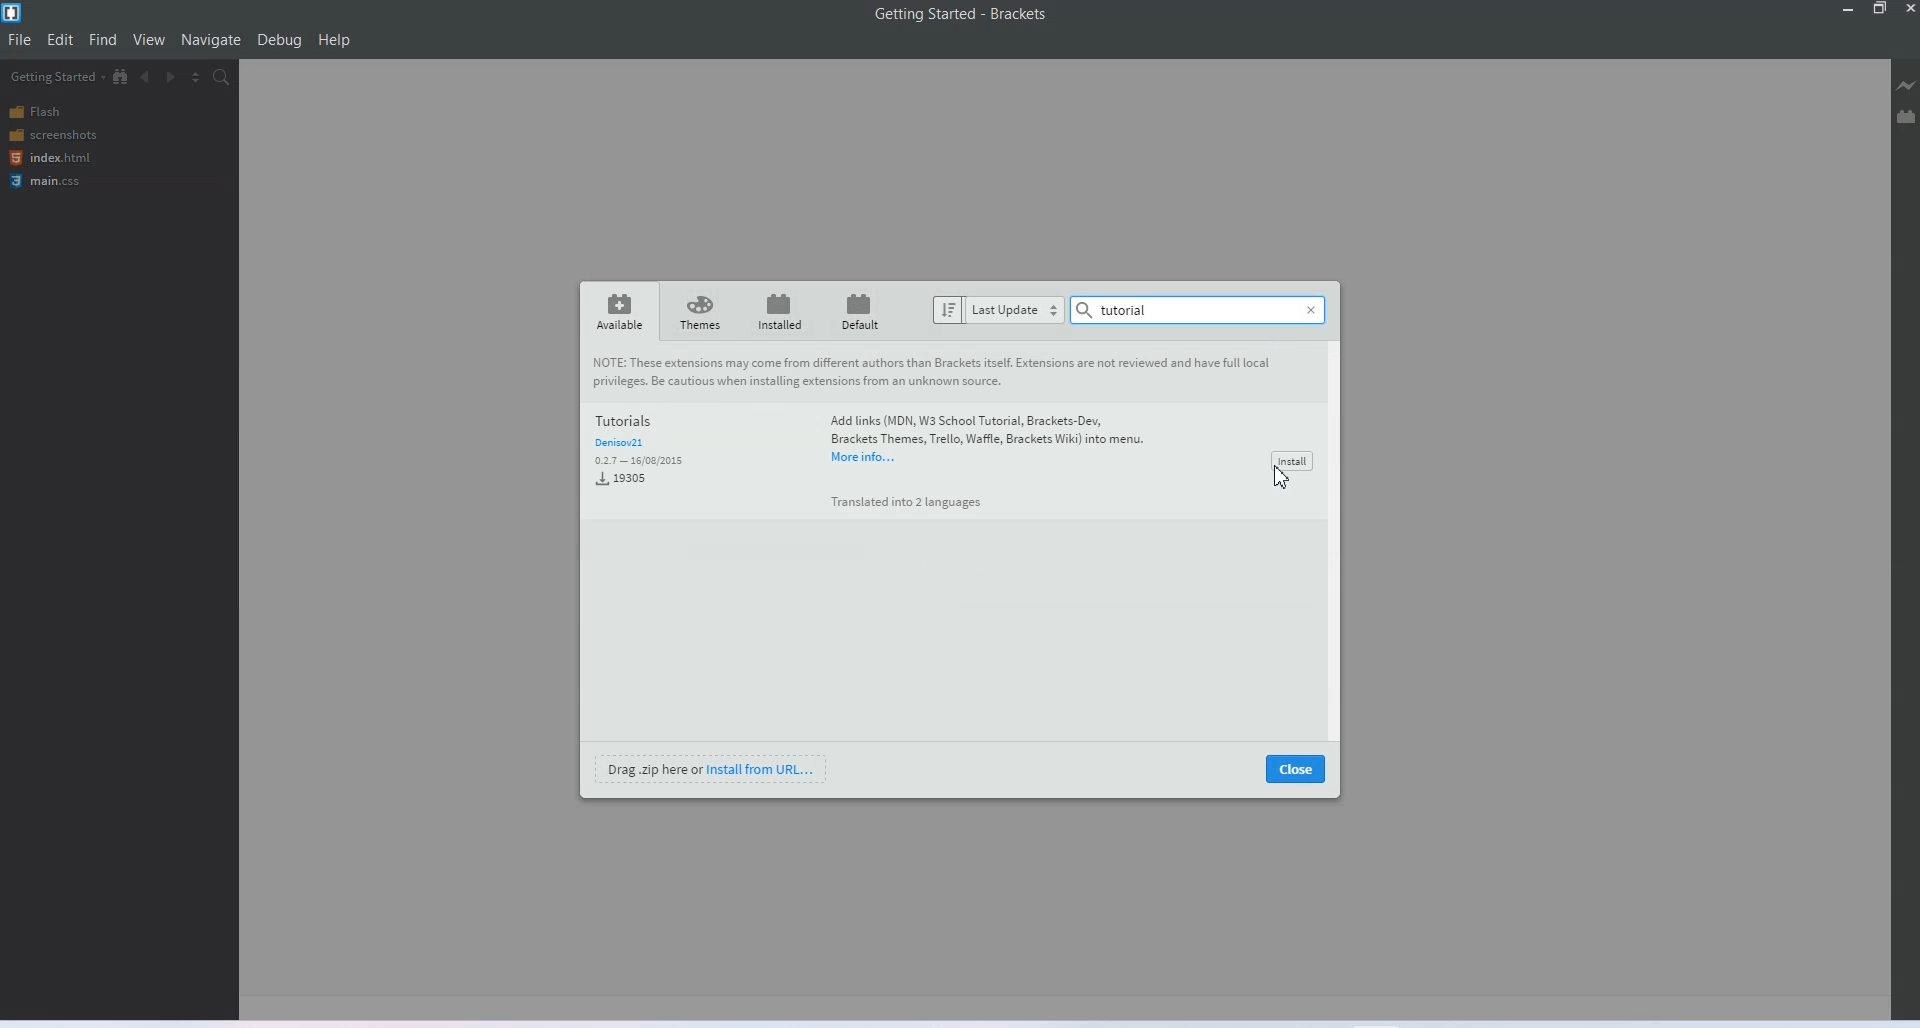  Describe the element at coordinates (1296, 768) in the screenshot. I see `Close` at that location.